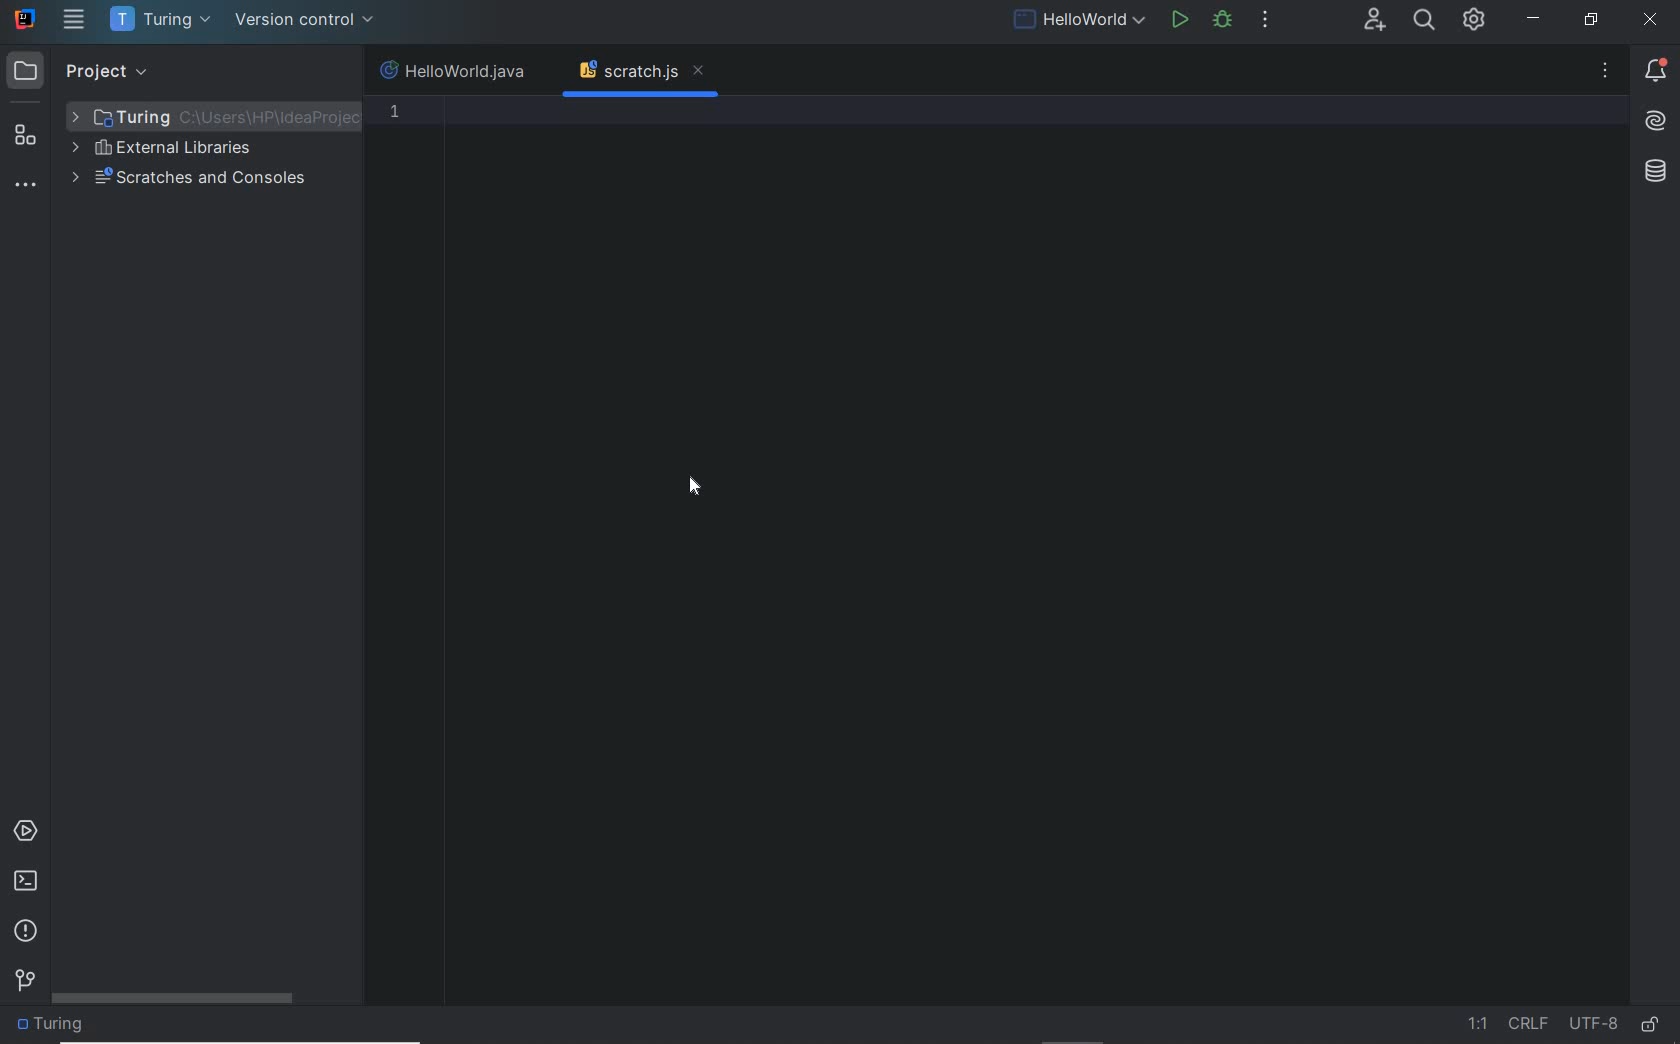  What do you see at coordinates (1375, 20) in the screenshot?
I see `code with me` at bounding box center [1375, 20].